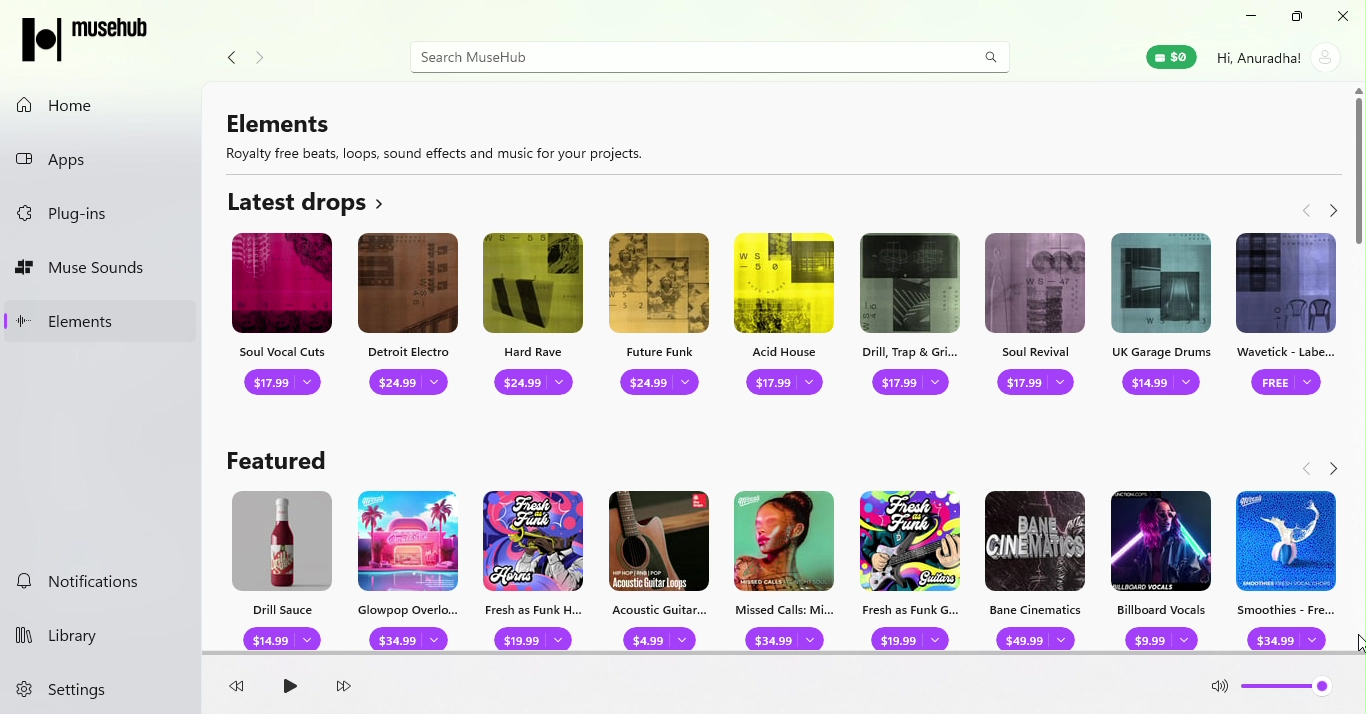 The width and height of the screenshot is (1366, 714). Describe the element at coordinates (265, 59) in the screenshot. I see `Navigate forward` at that location.